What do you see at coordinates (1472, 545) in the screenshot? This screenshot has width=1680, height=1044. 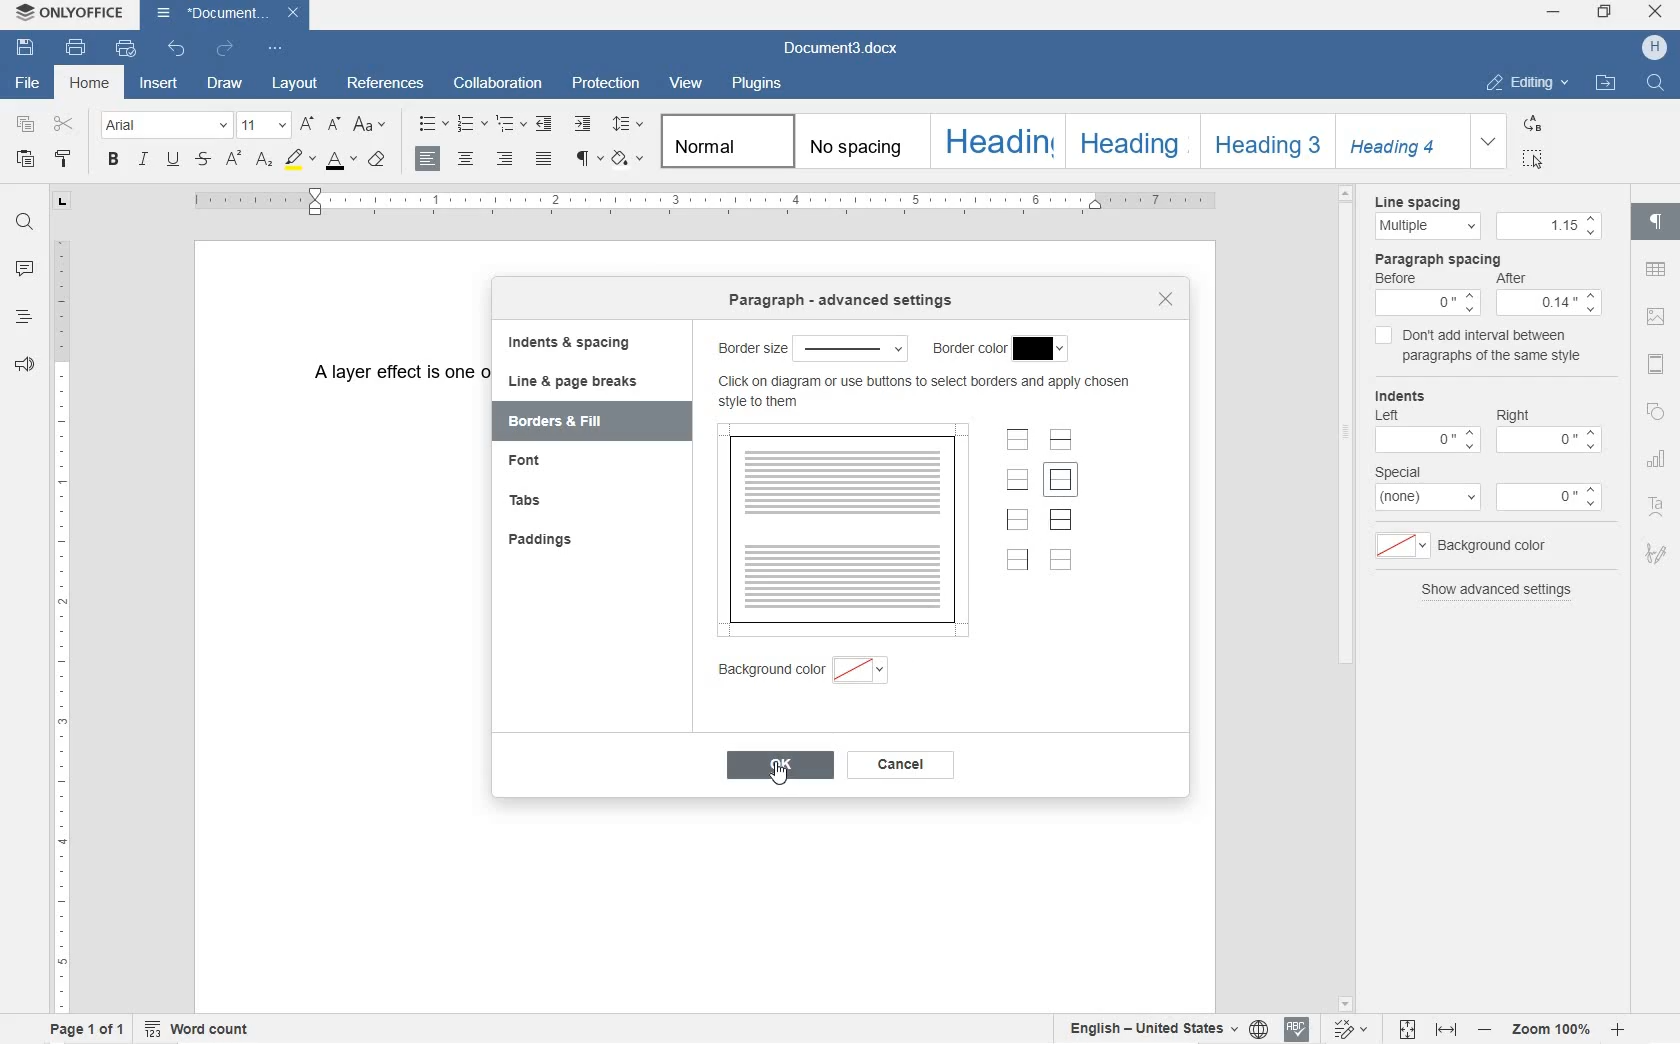 I see `background color` at bounding box center [1472, 545].